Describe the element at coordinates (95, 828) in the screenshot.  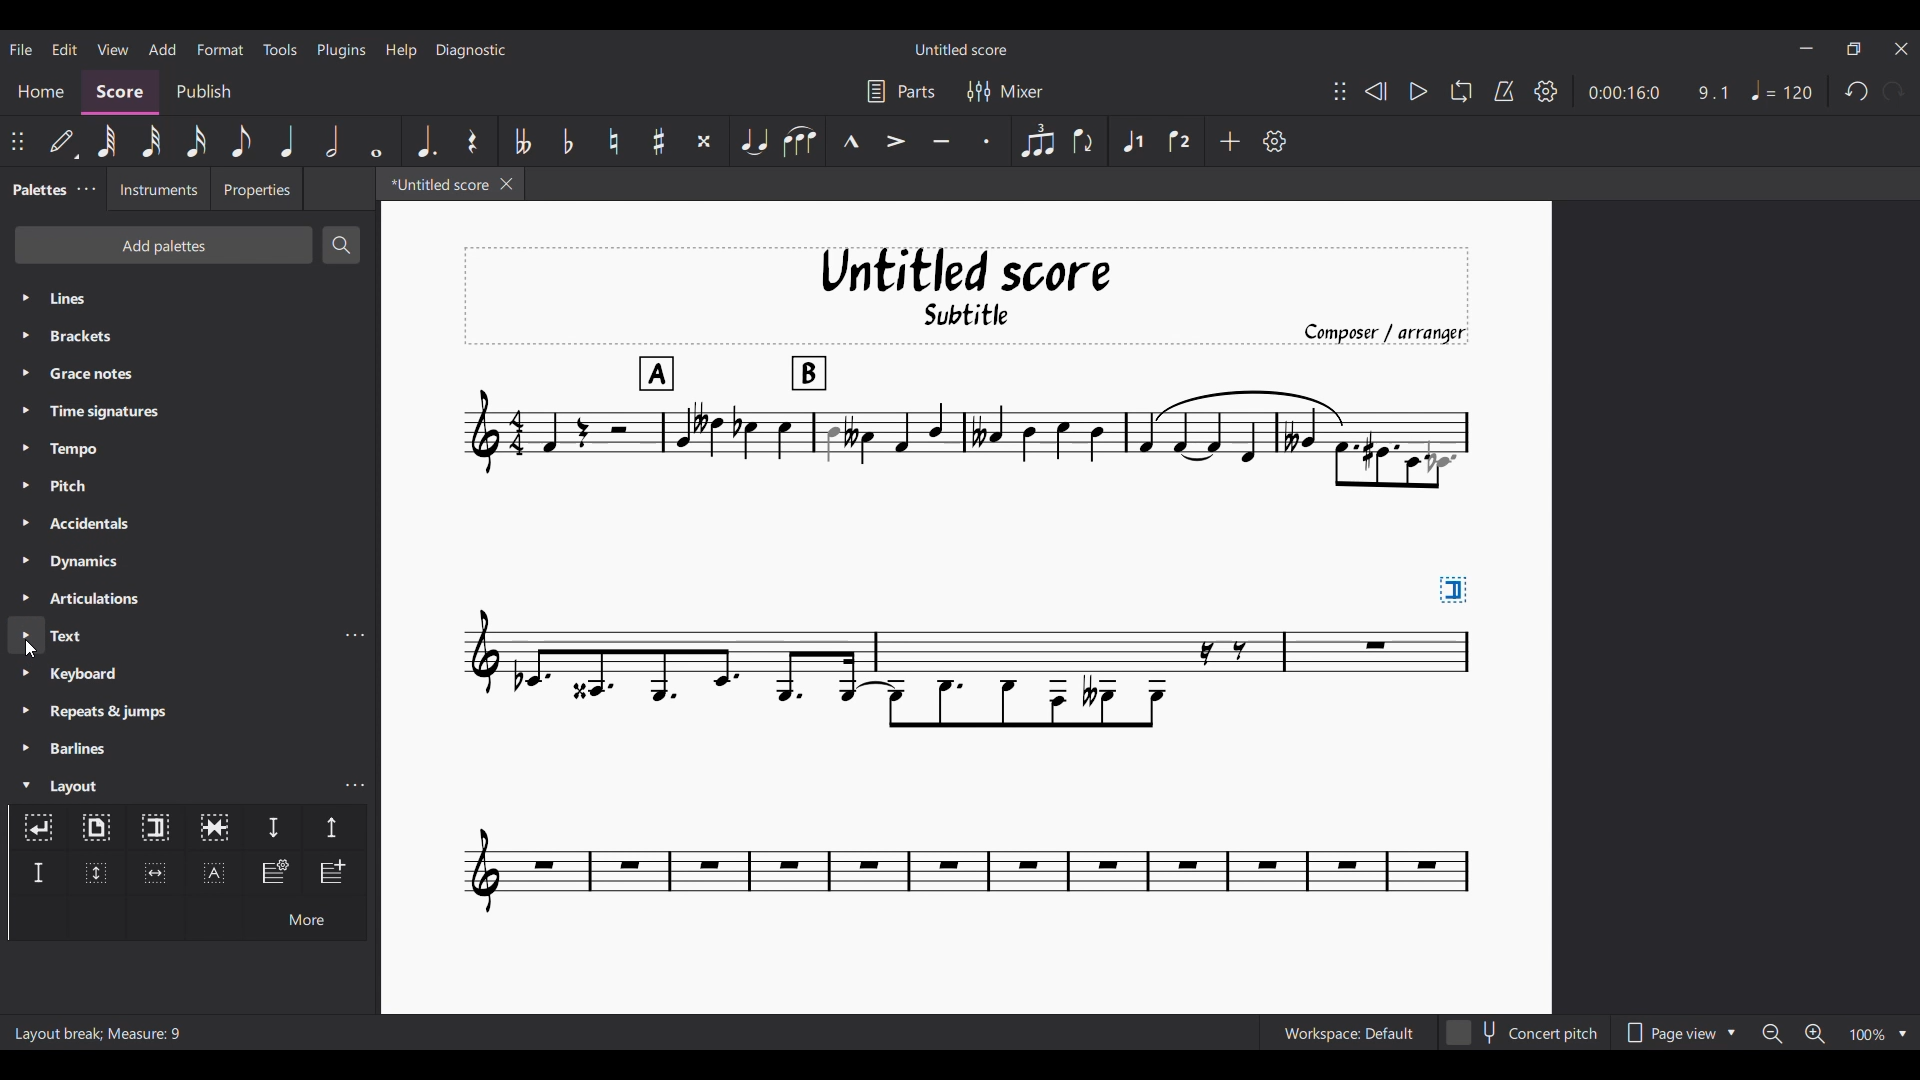
I see `Page break` at that location.